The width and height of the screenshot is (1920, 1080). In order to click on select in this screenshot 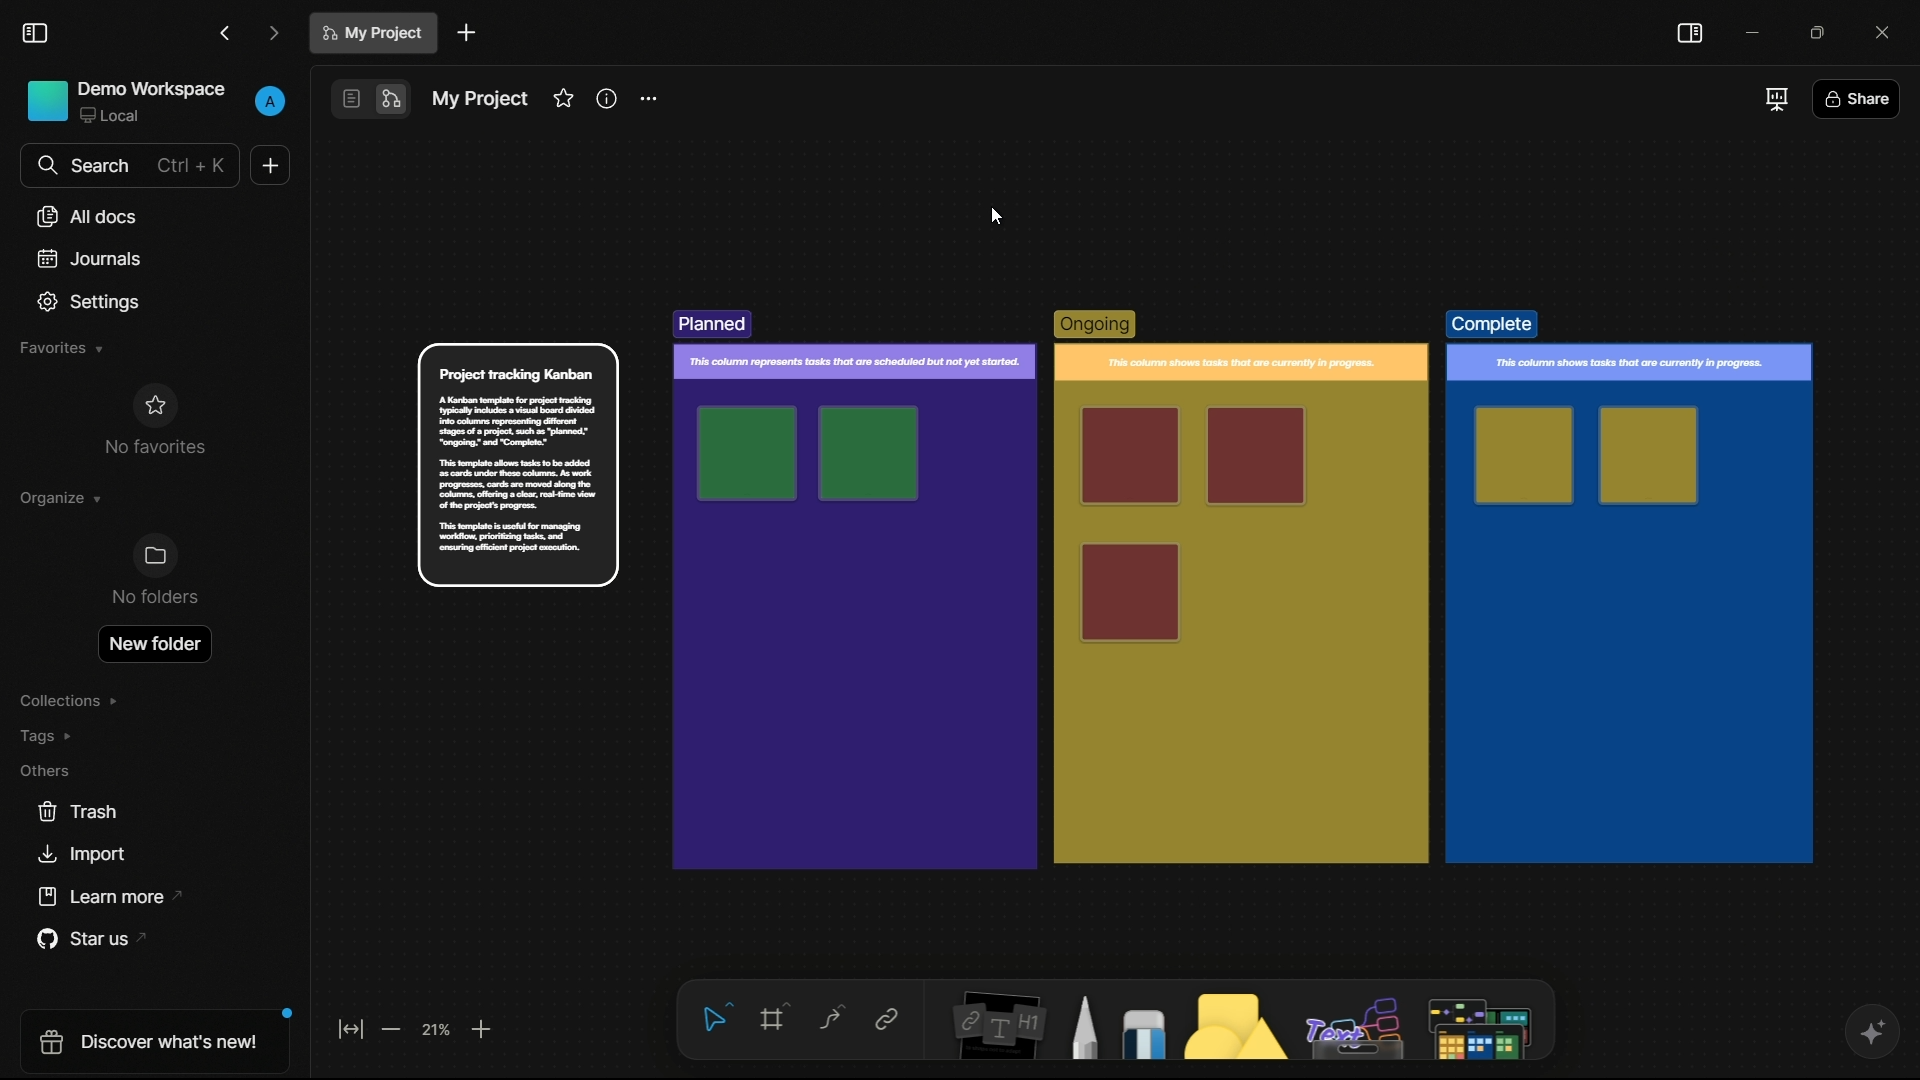, I will do `click(713, 1016)`.